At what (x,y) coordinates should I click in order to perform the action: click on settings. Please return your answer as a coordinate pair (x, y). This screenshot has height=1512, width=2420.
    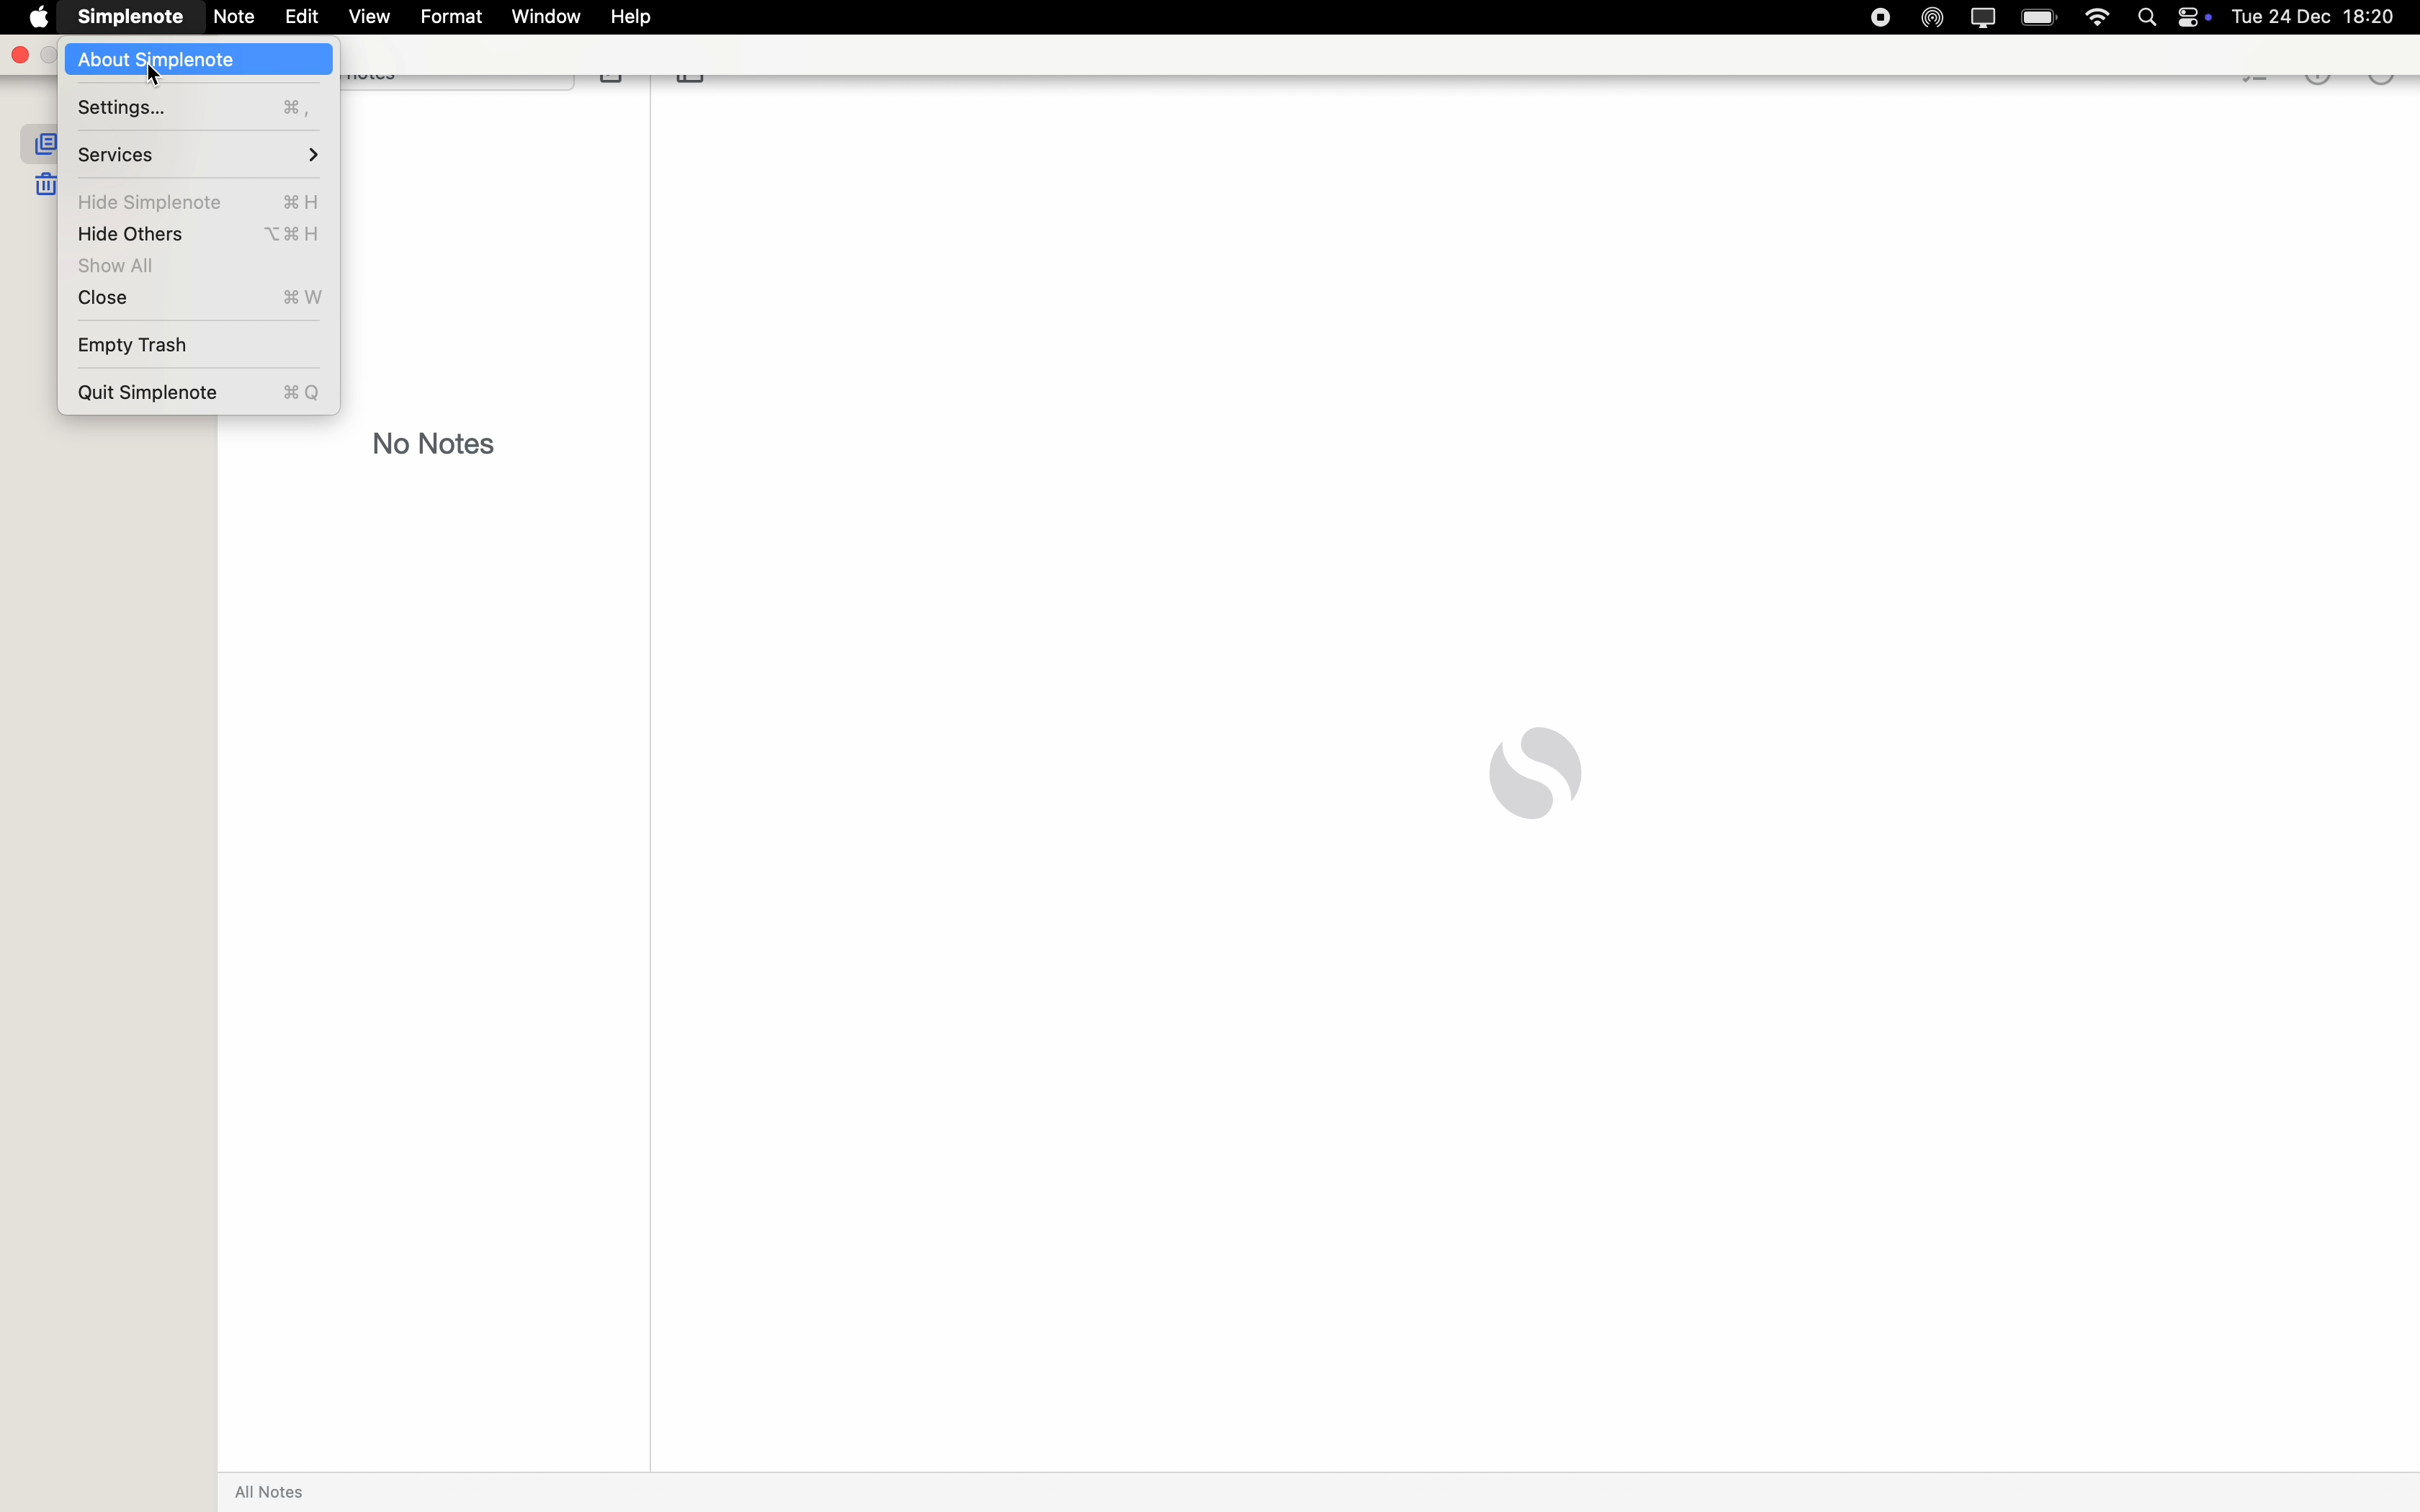
    Looking at the image, I should click on (201, 110).